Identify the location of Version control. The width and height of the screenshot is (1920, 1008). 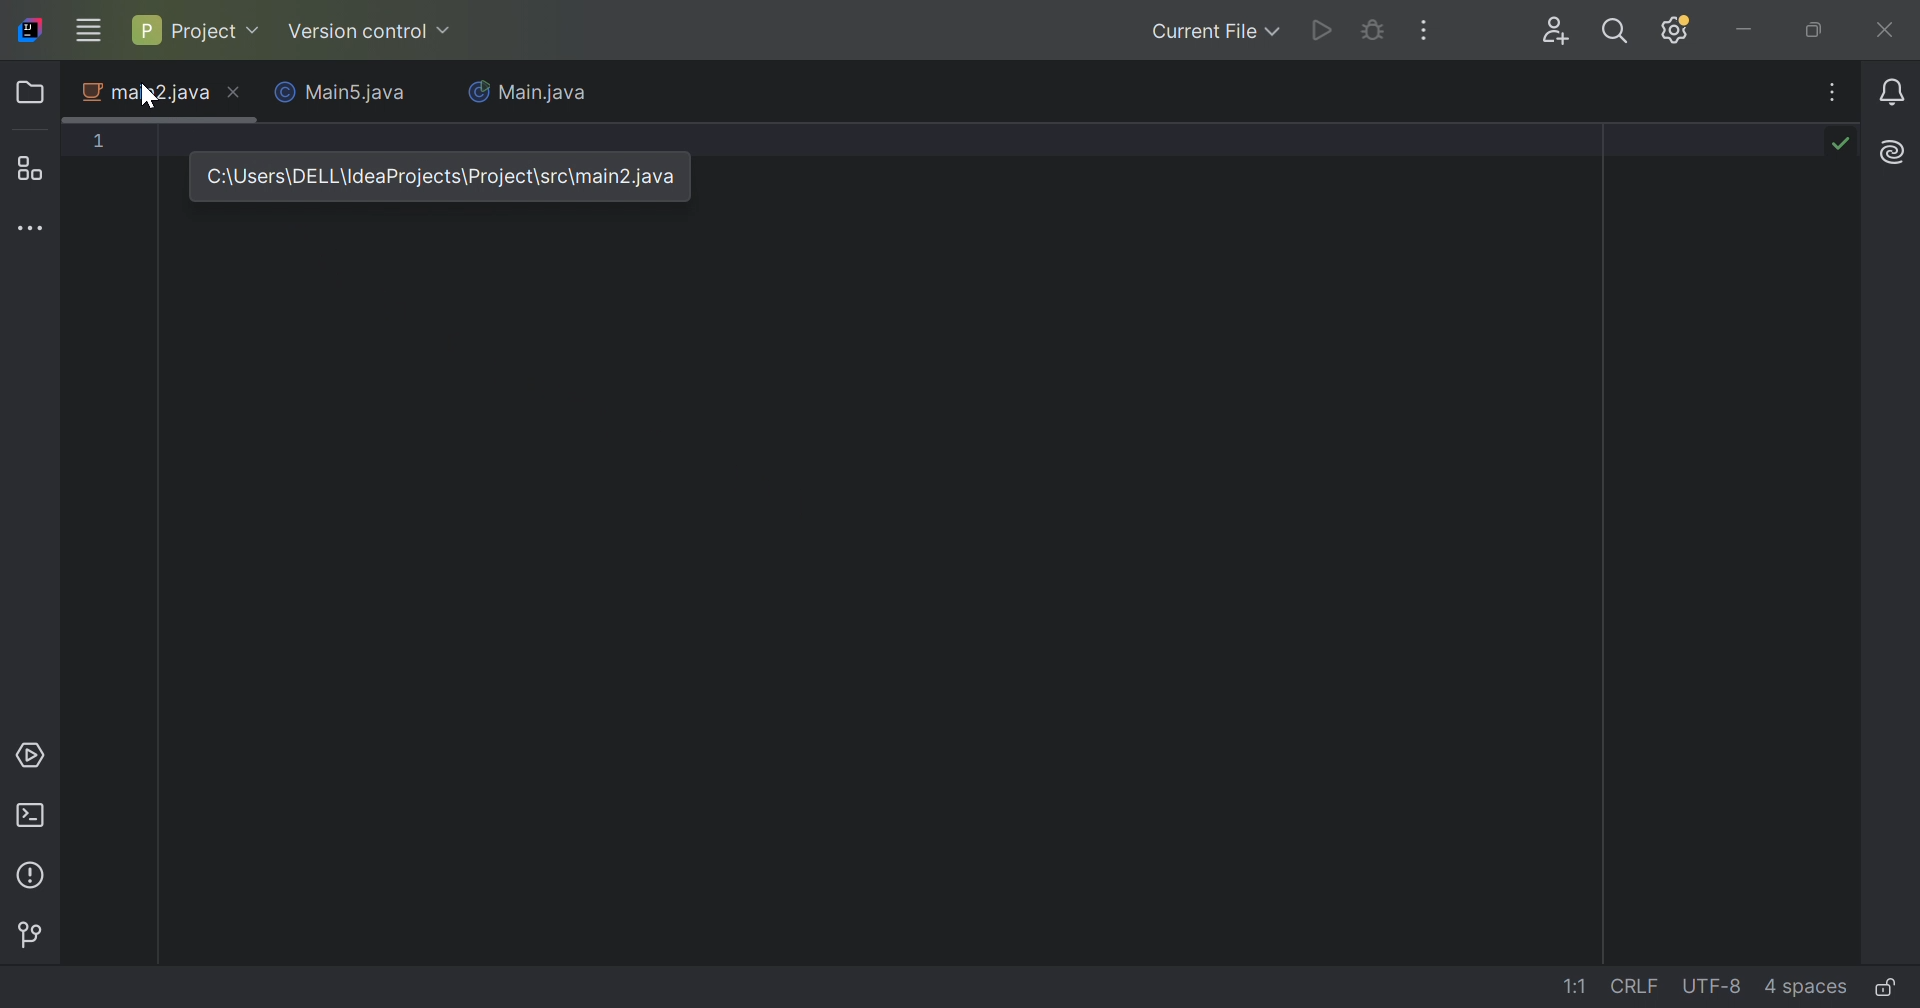
(371, 34).